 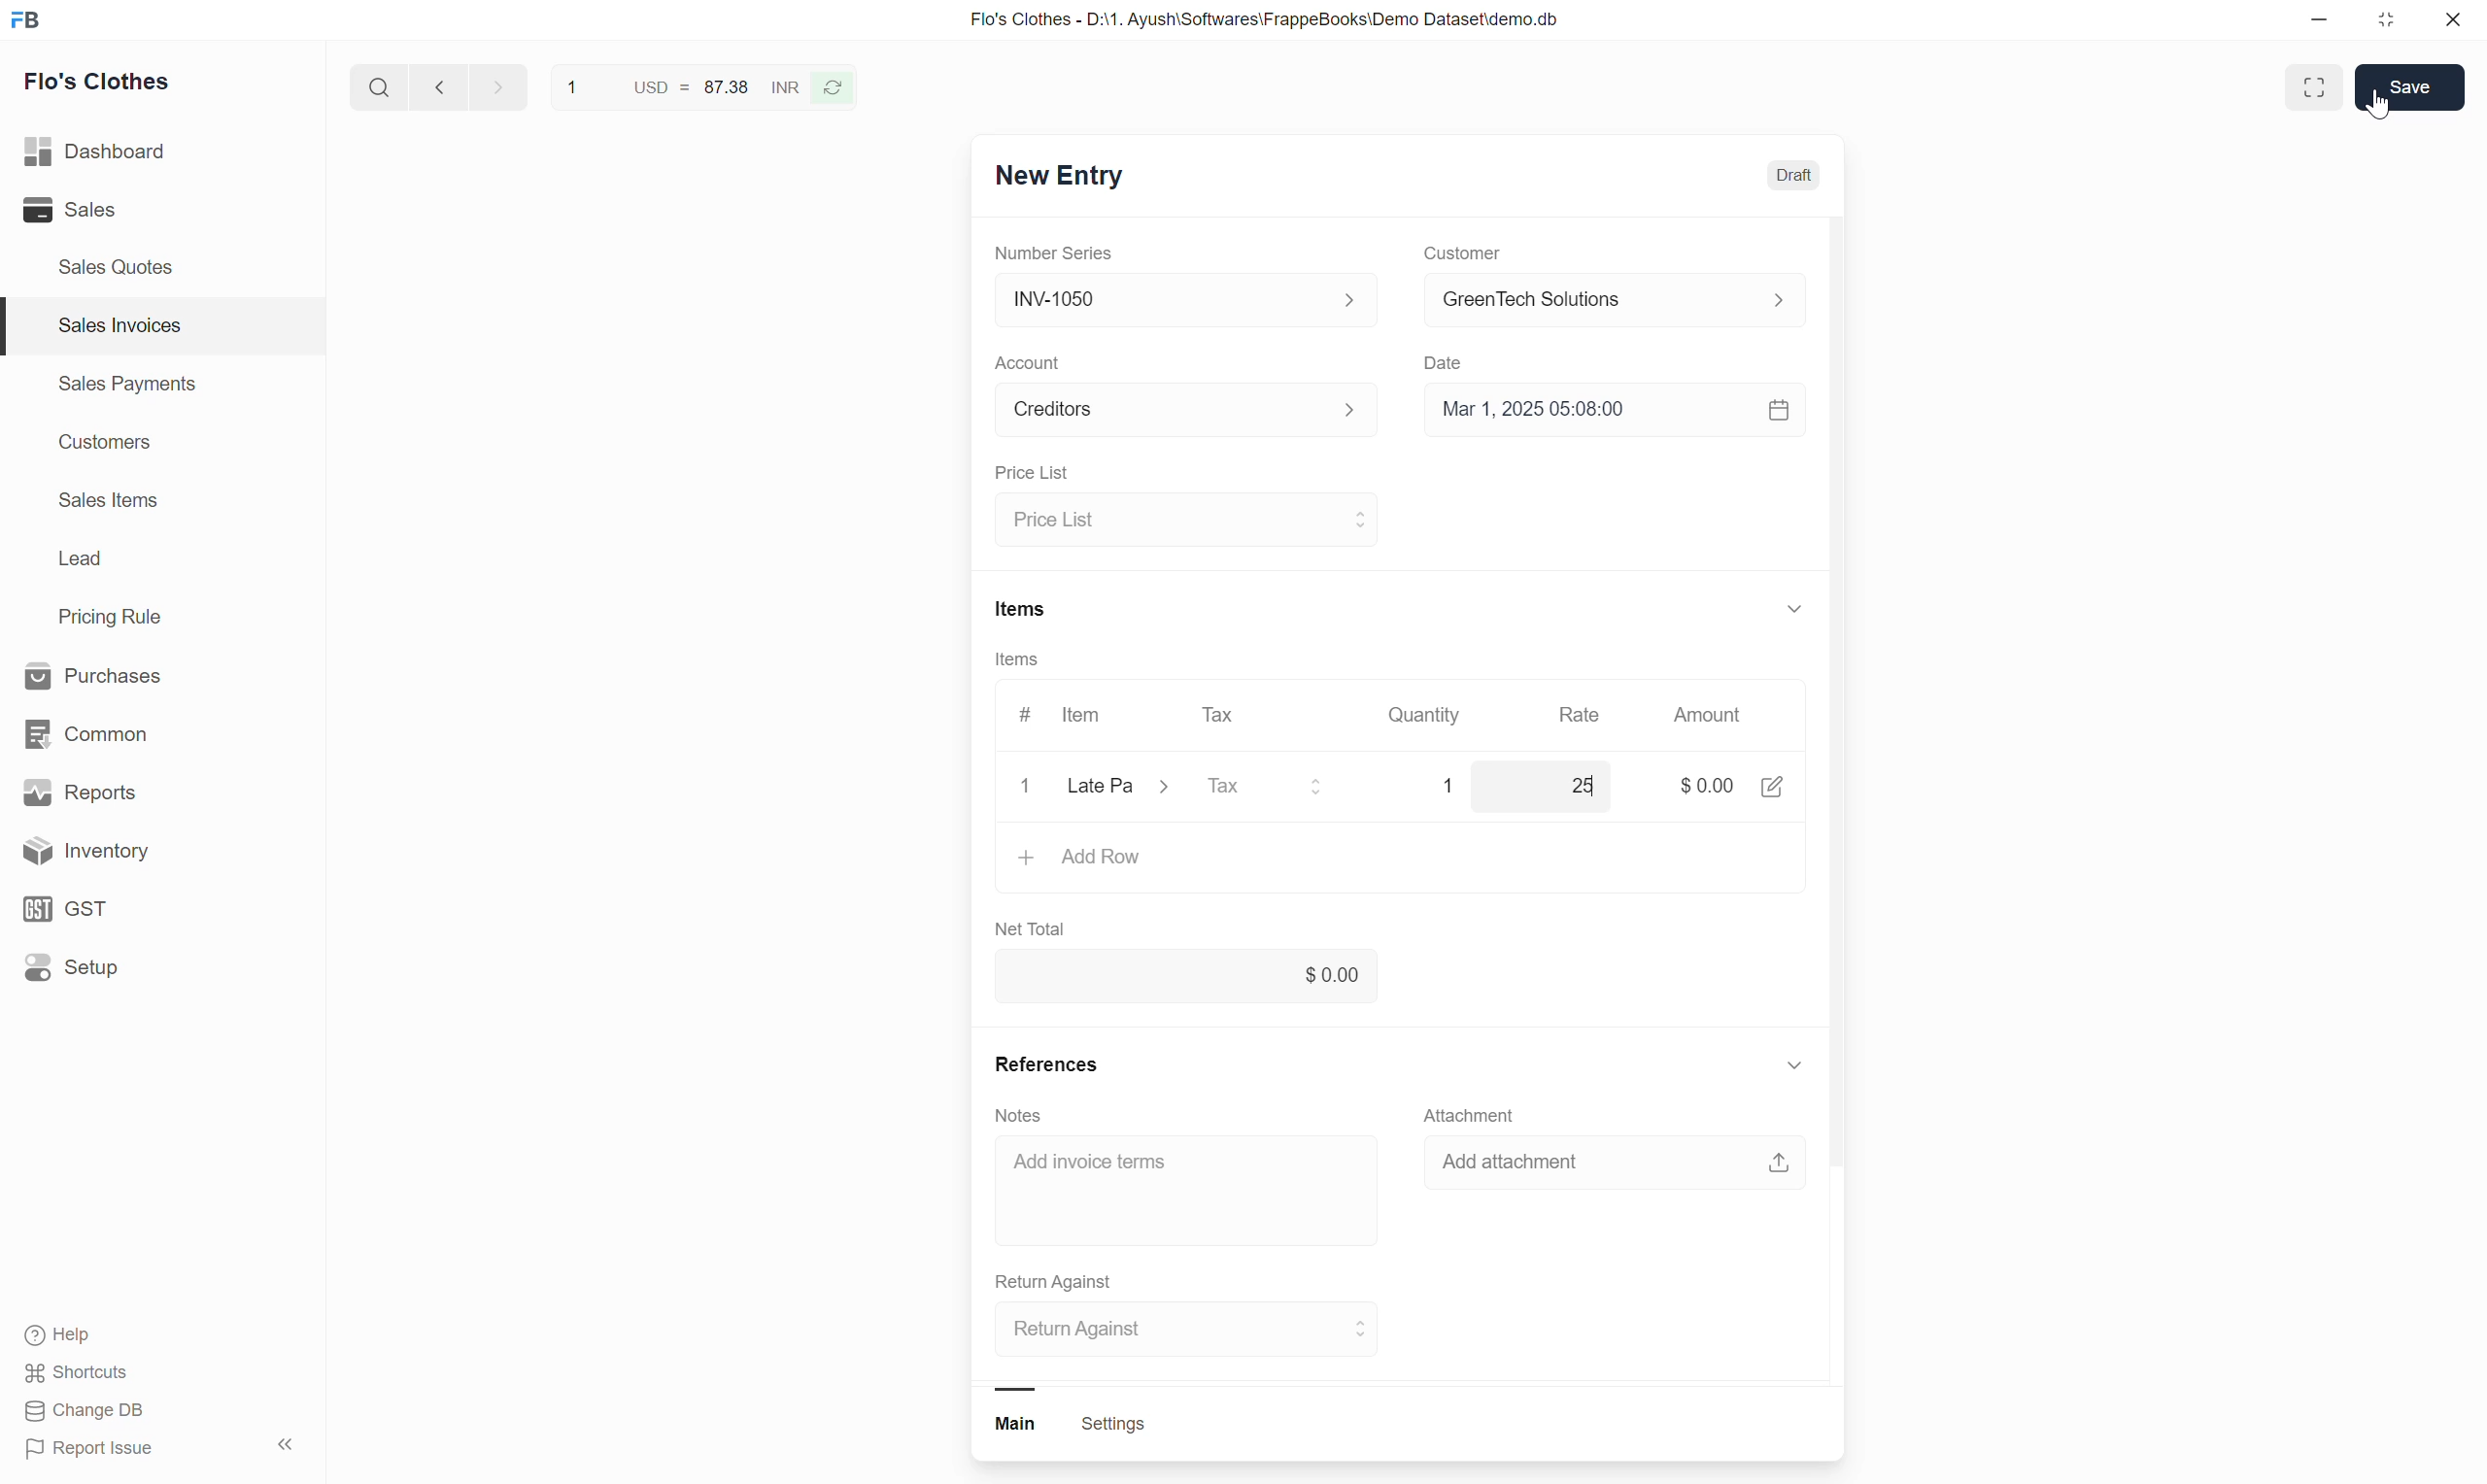 I want to click on Sales Items, so click(x=110, y=502).